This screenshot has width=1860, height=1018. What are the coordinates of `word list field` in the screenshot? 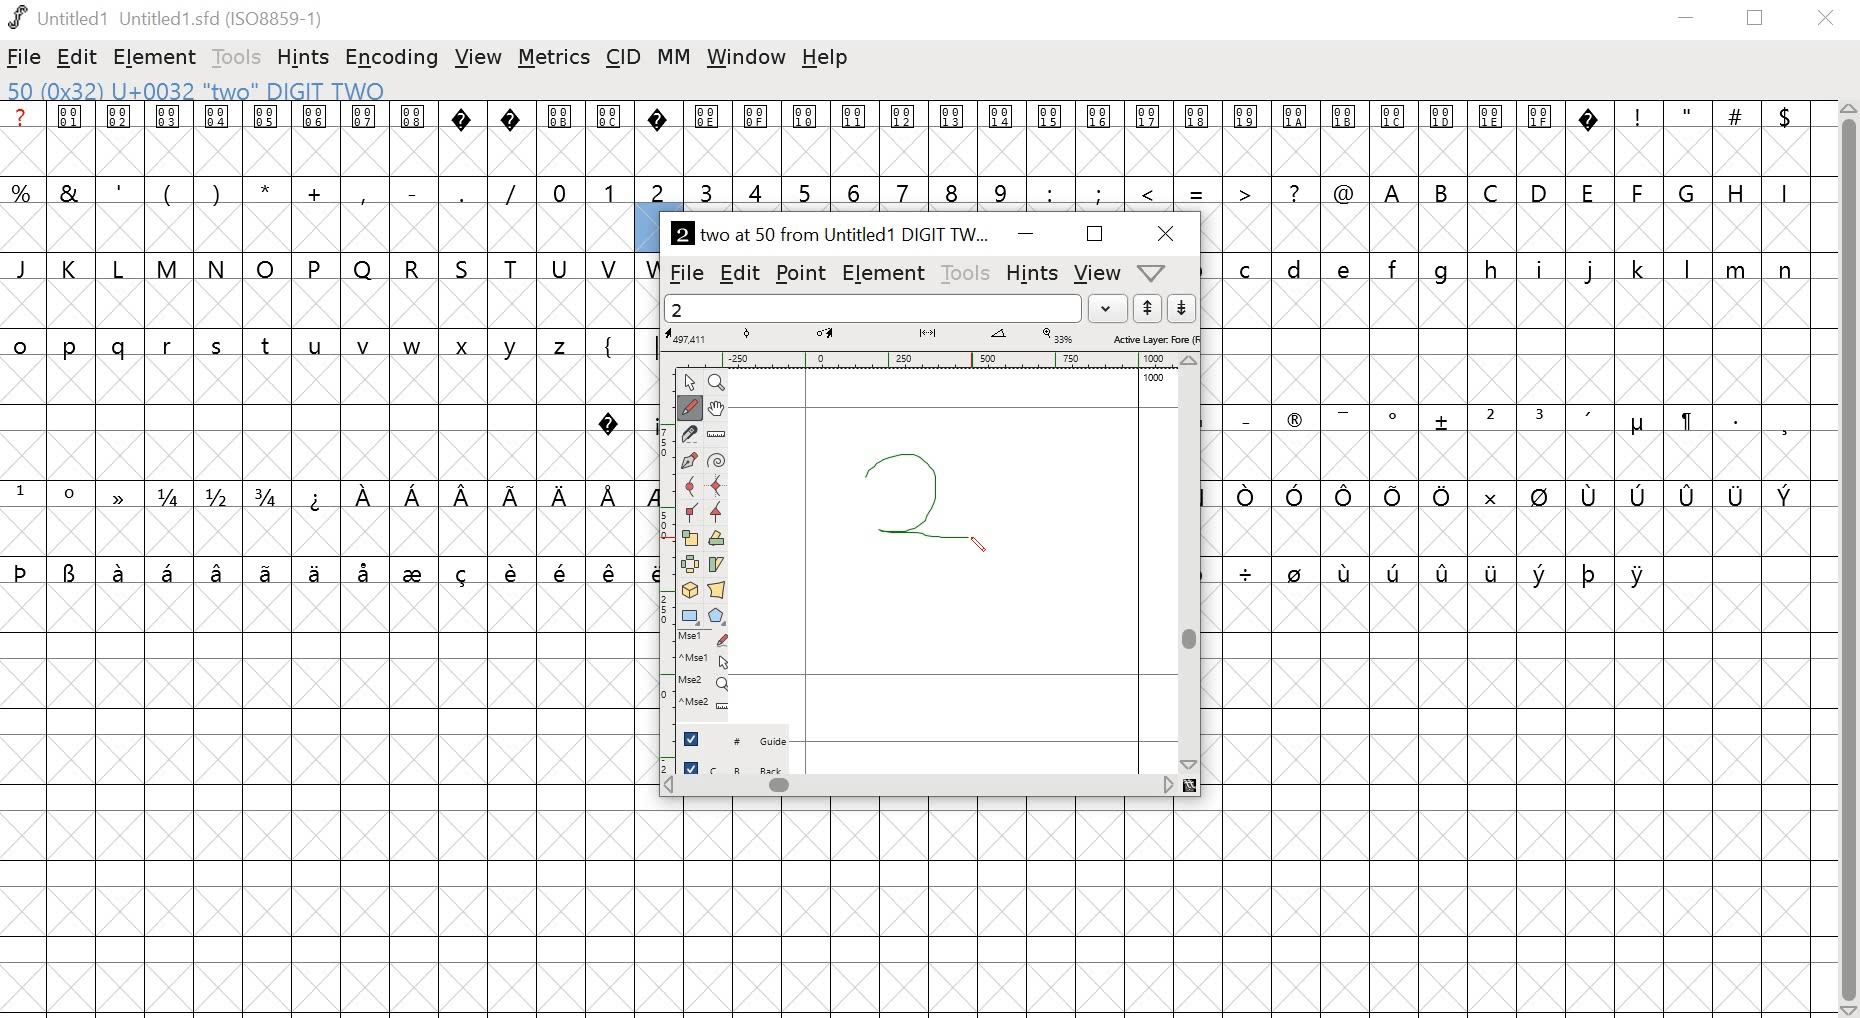 It's located at (873, 308).